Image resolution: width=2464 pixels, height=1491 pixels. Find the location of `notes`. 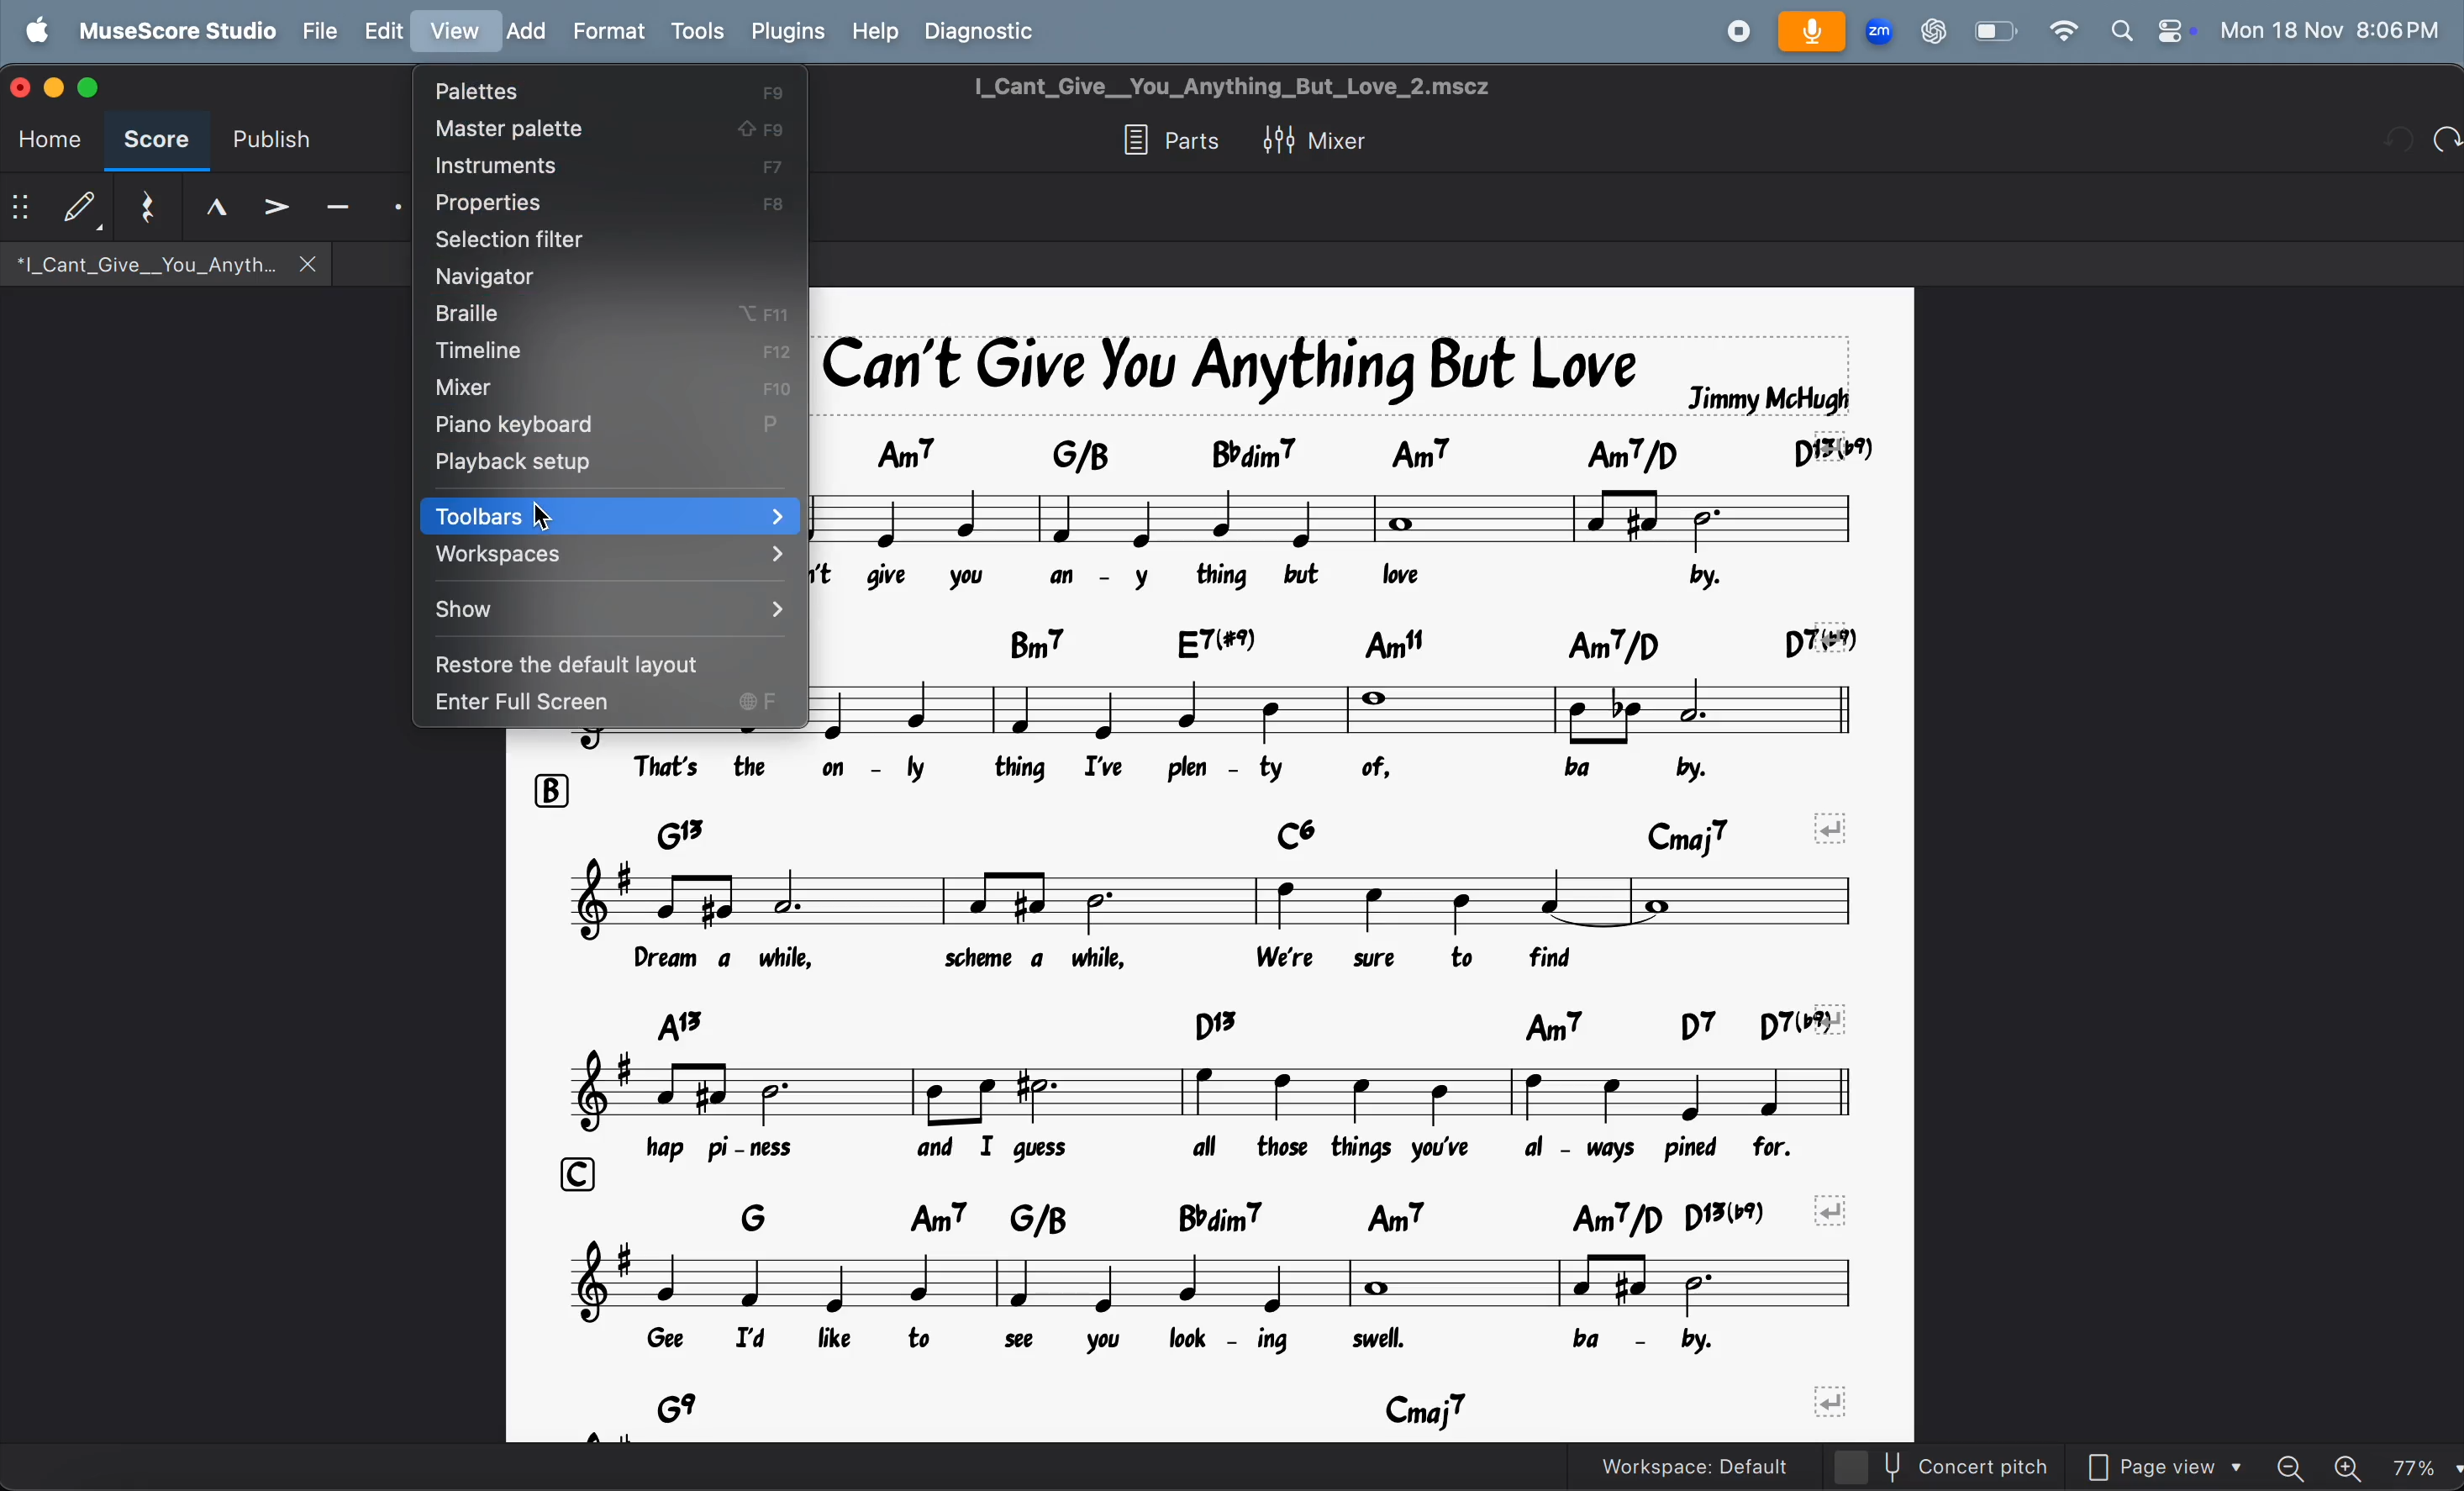

notes is located at coordinates (1205, 902).